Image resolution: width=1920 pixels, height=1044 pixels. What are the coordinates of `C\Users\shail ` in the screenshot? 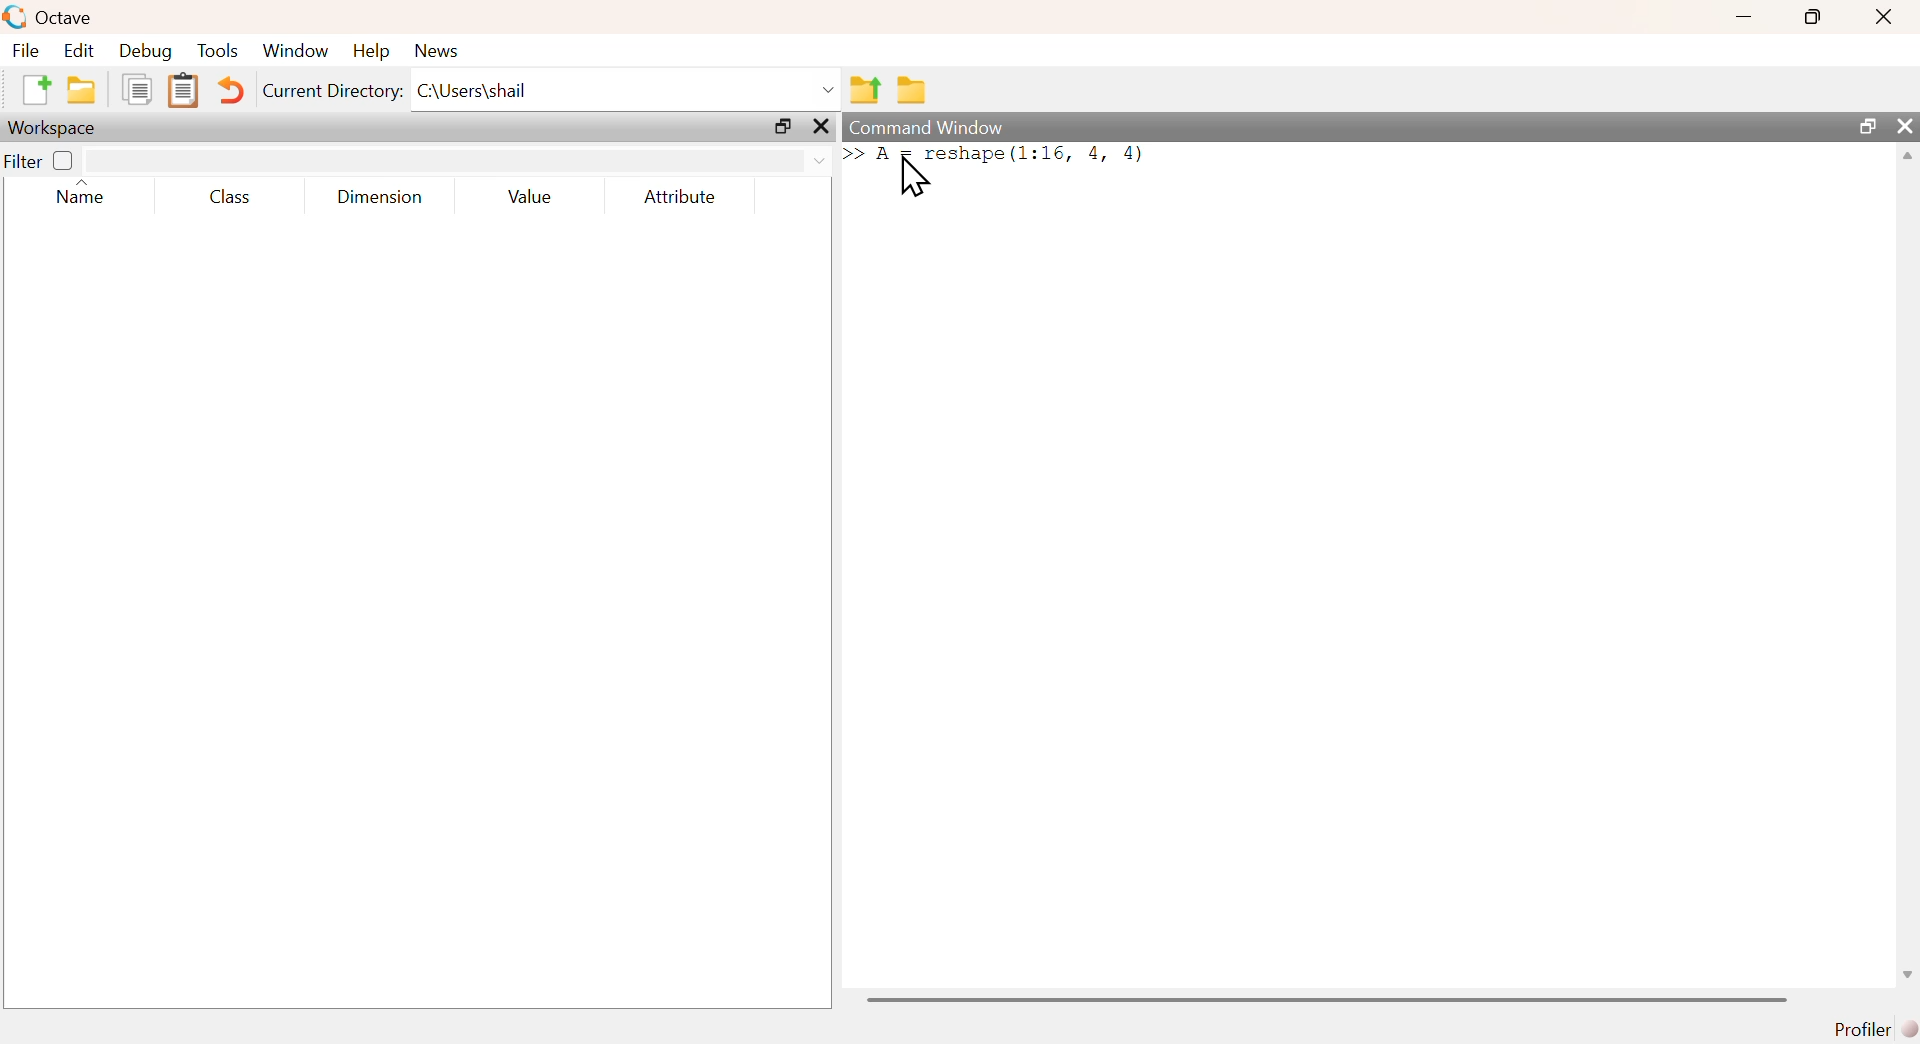 It's located at (627, 89).